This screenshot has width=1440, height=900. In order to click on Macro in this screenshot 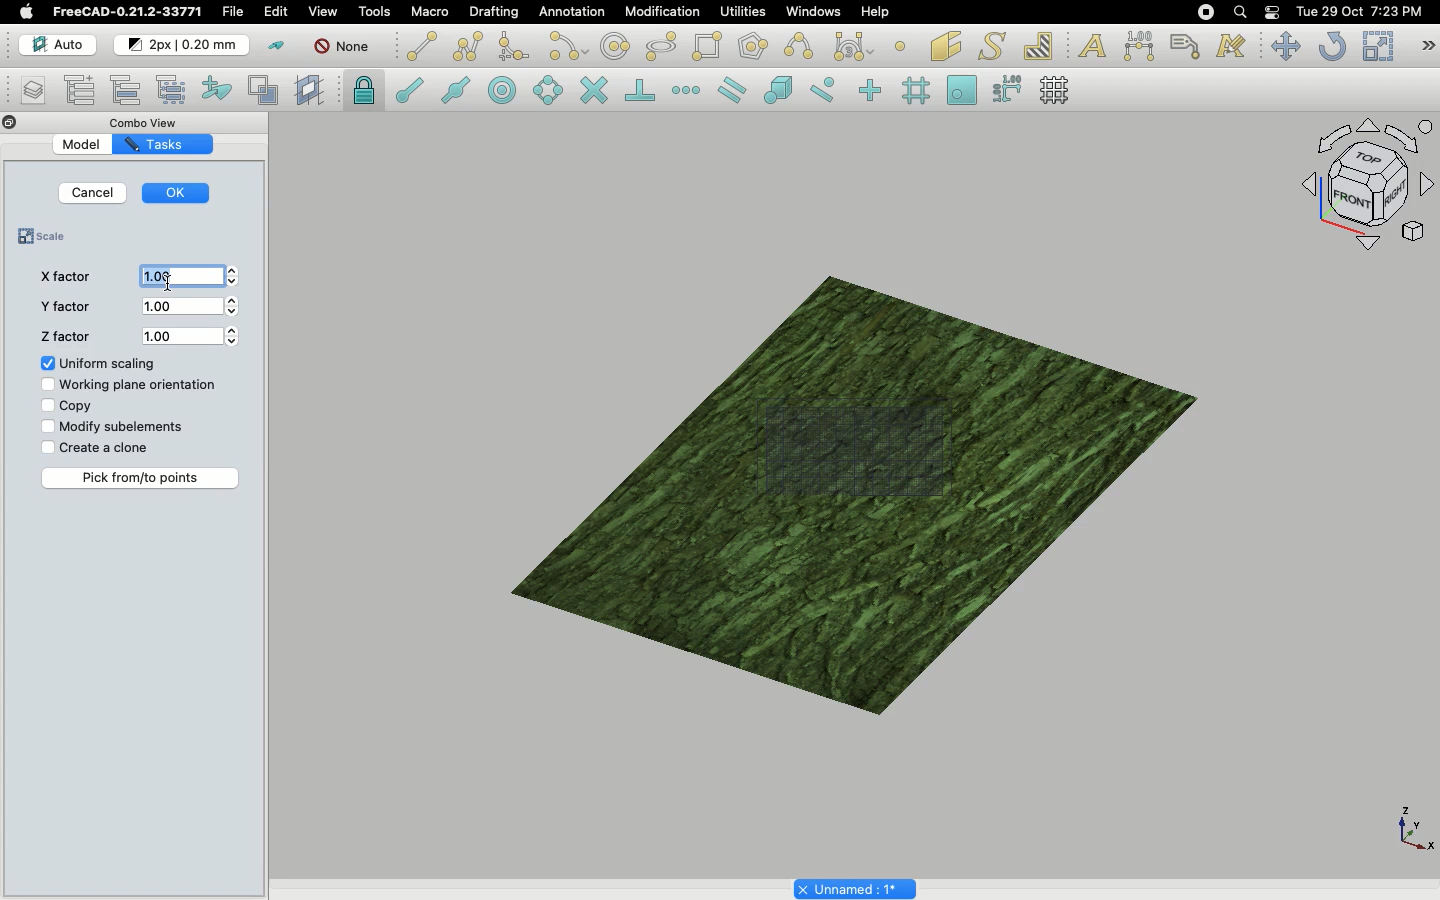, I will do `click(431, 12)`.